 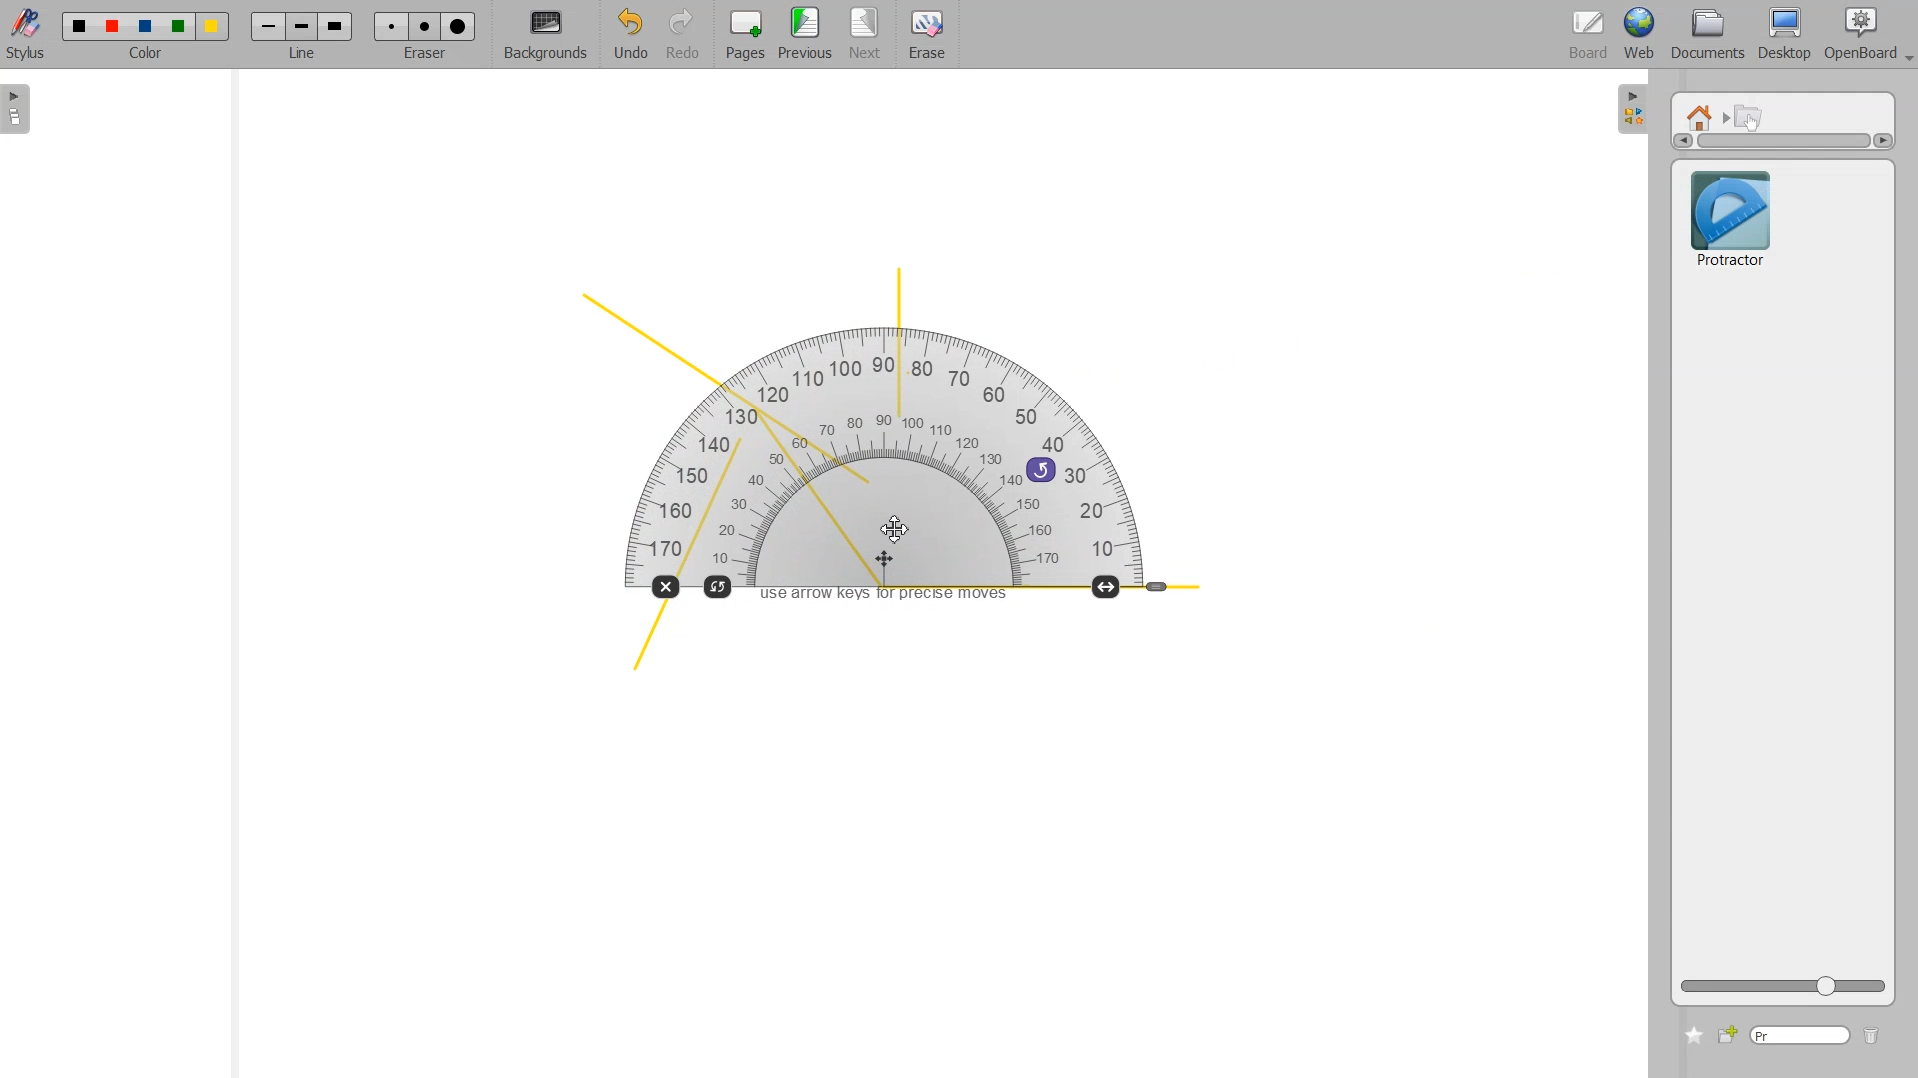 What do you see at coordinates (546, 36) in the screenshot?
I see `Background` at bounding box center [546, 36].